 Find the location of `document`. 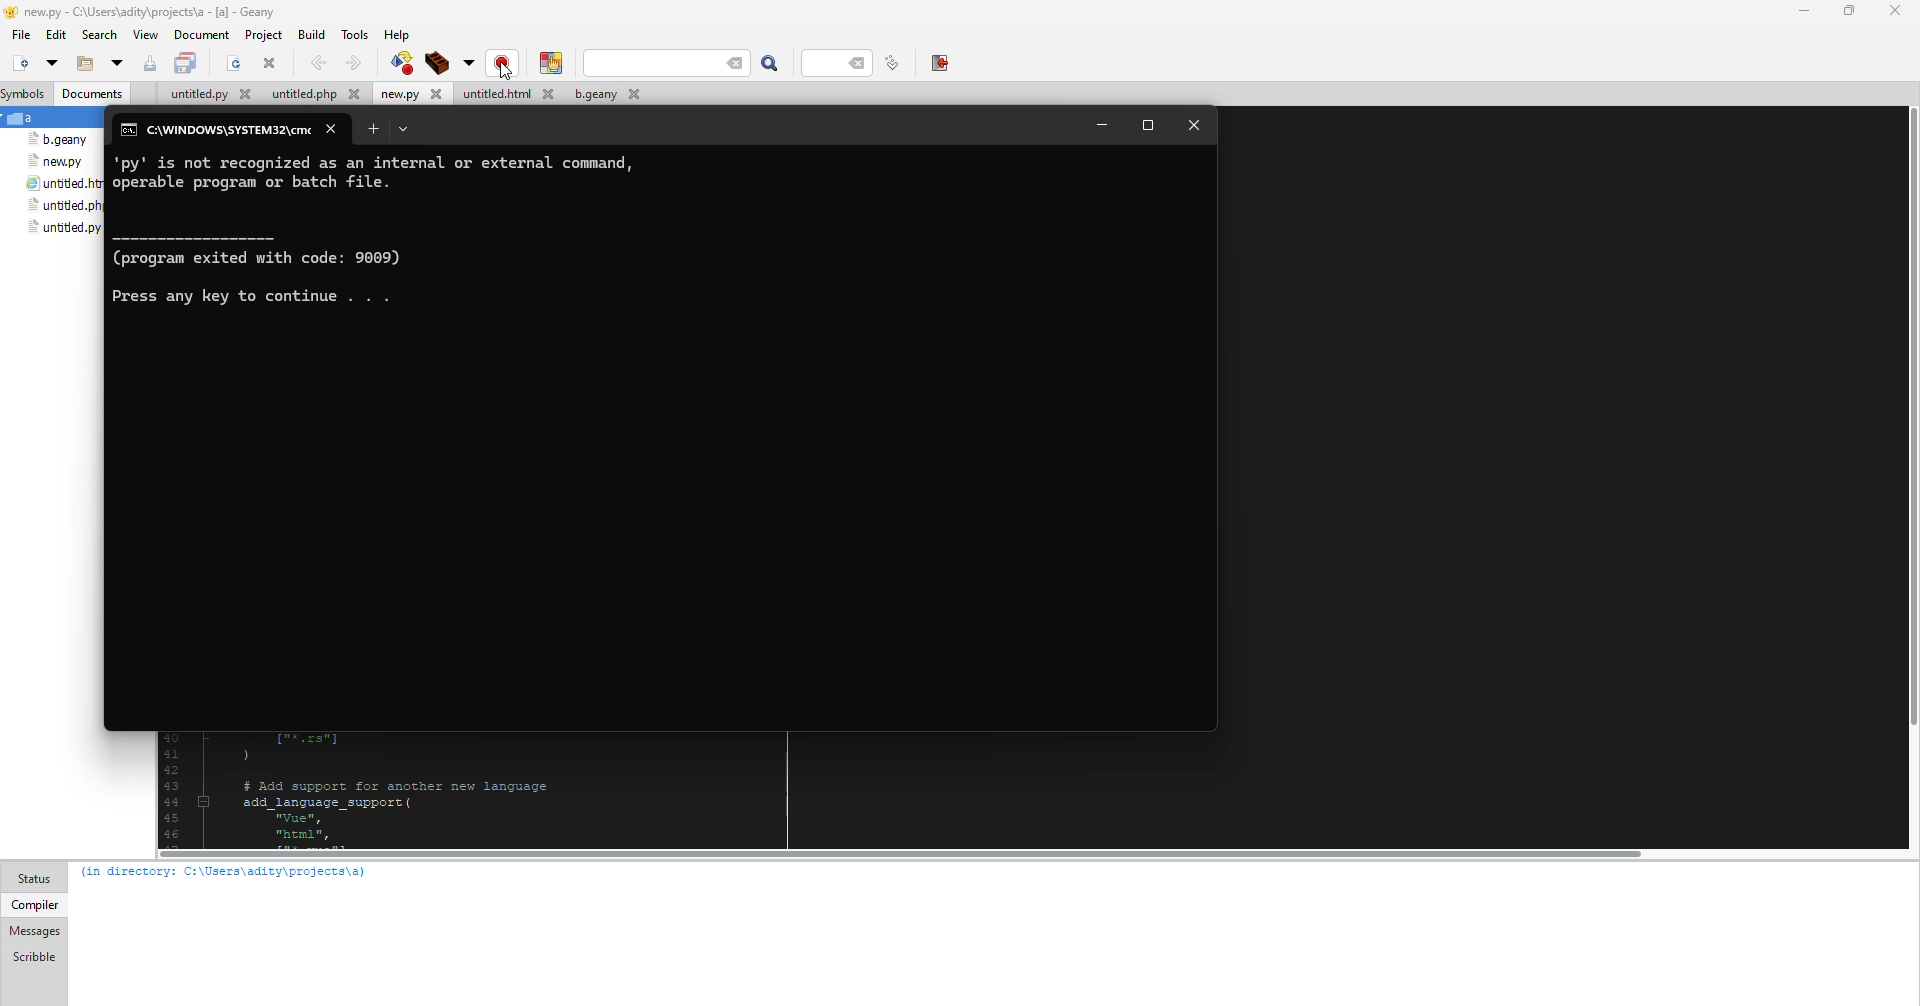

document is located at coordinates (95, 96).